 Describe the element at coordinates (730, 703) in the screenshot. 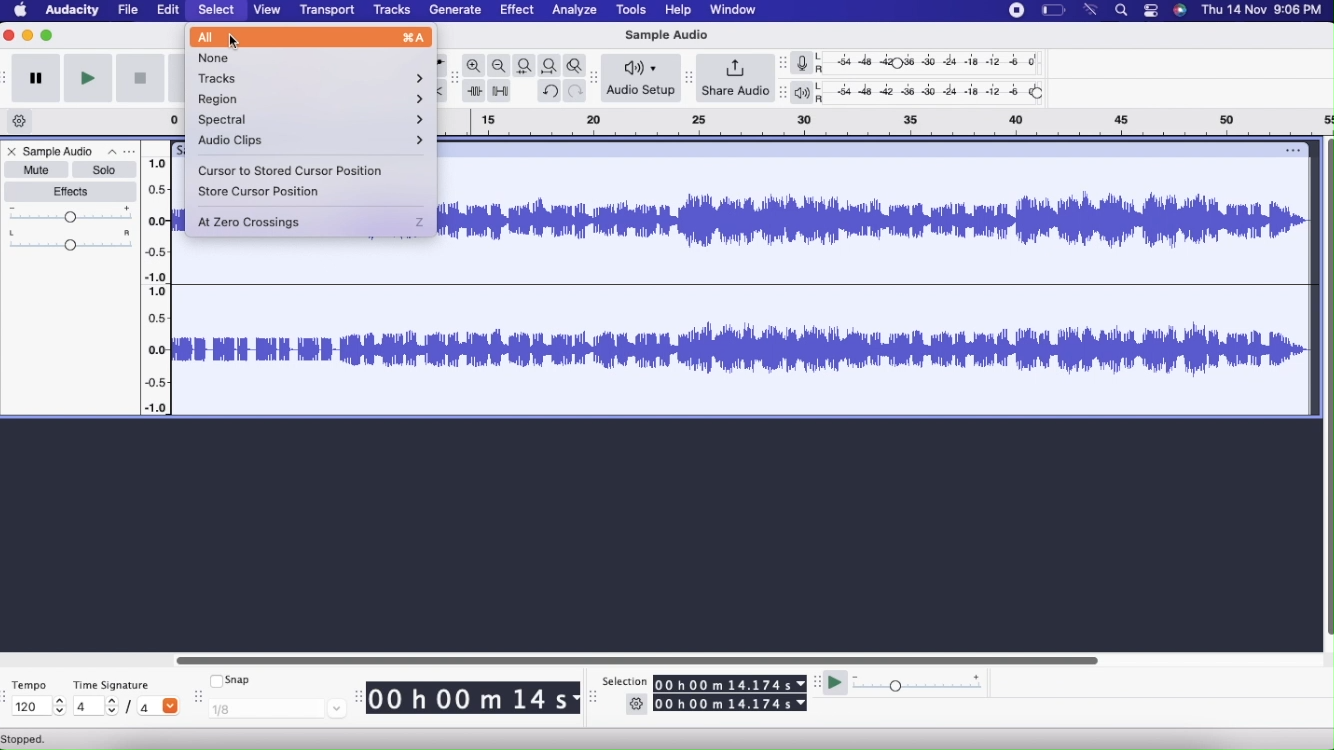

I see `00 h 00 m 14.174 s` at that location.